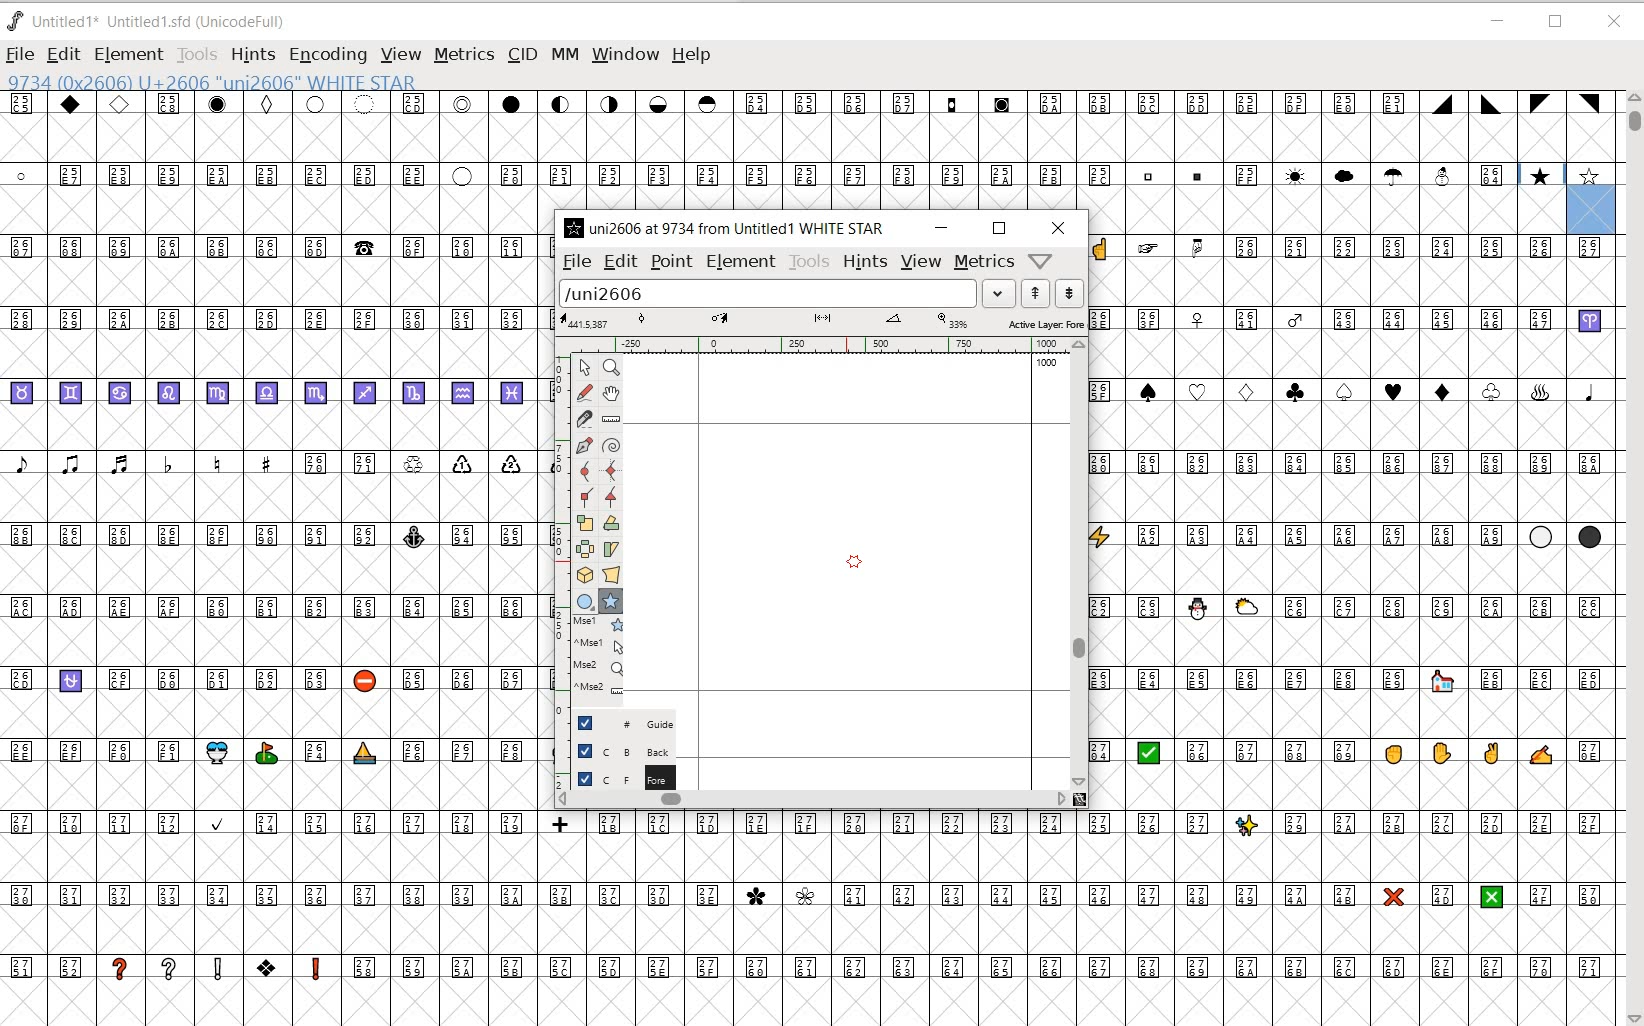 This screenshot has height=1026, width=1644. Describe the element at coordinates (999, 229) in the screenshot. I see `RESTORE` at that location.